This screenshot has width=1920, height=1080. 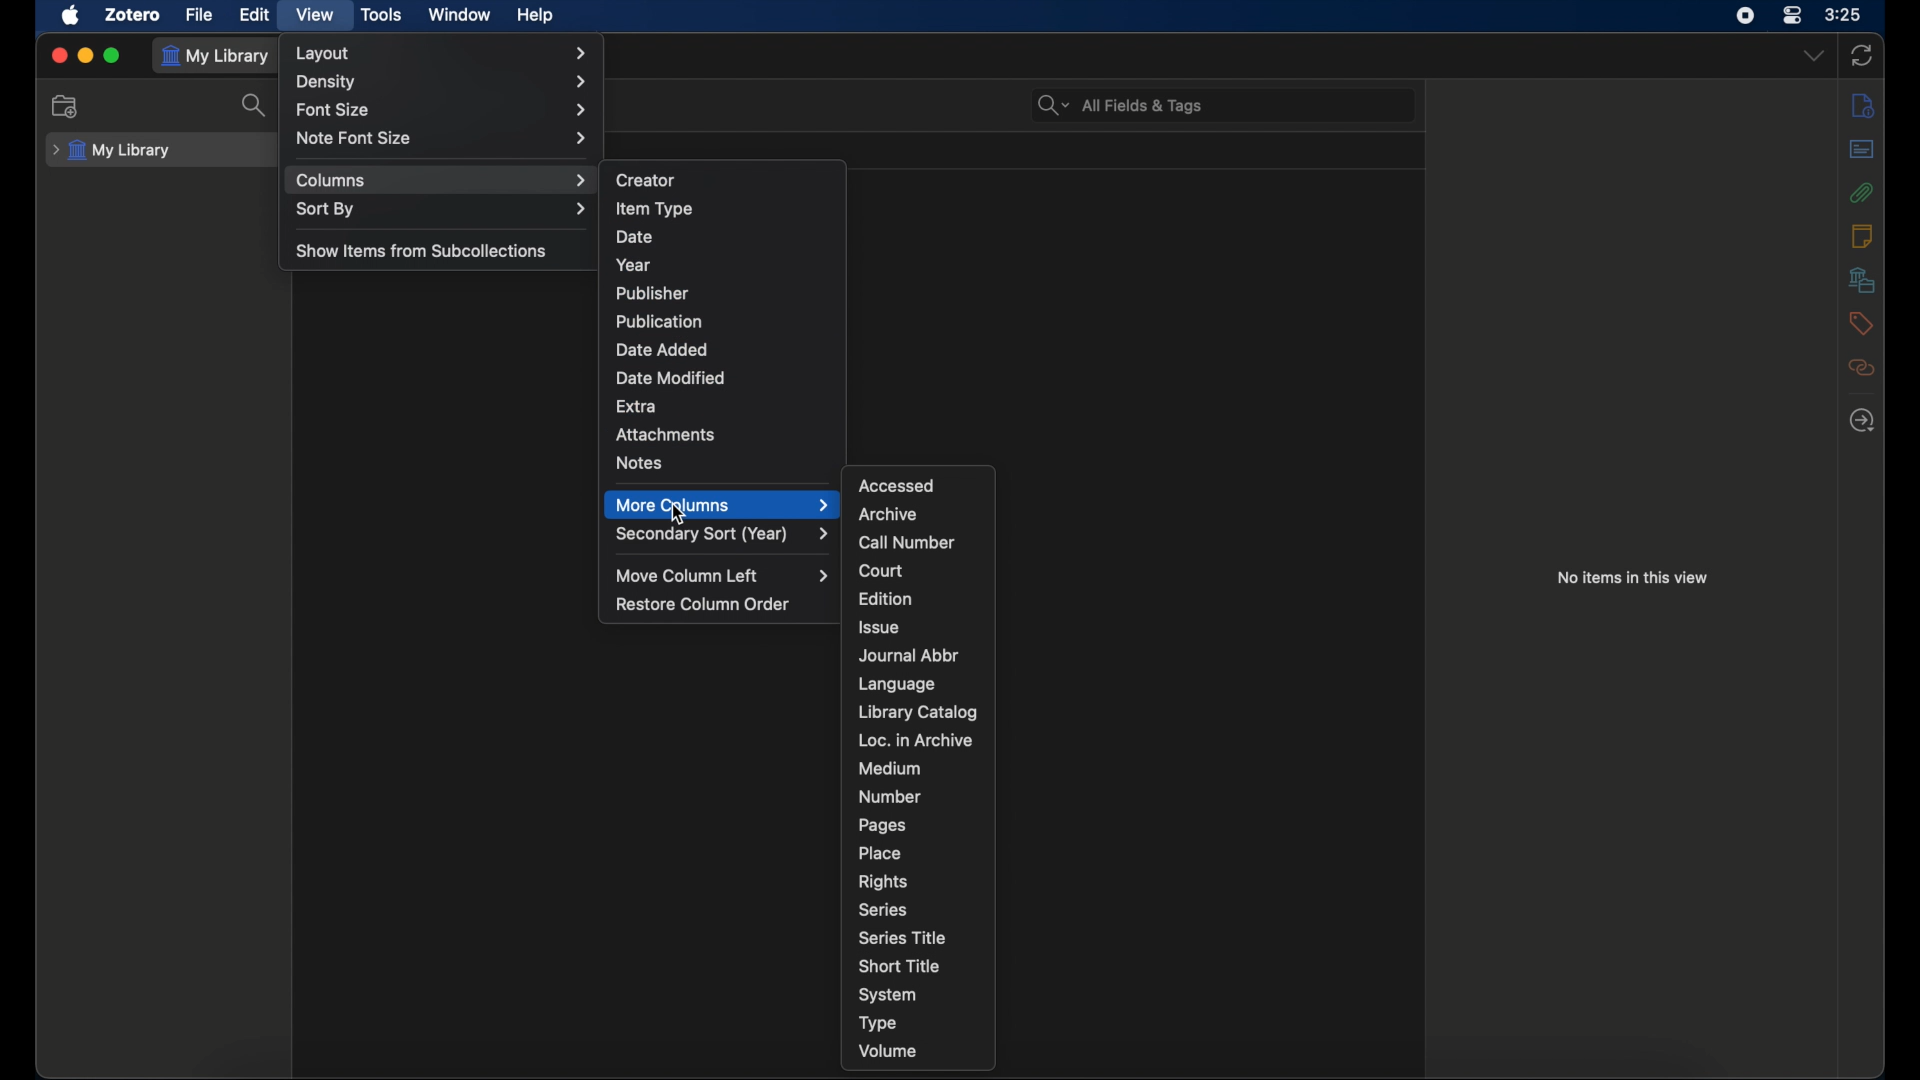 I want to click on accessed, so click(x=896, y=485).